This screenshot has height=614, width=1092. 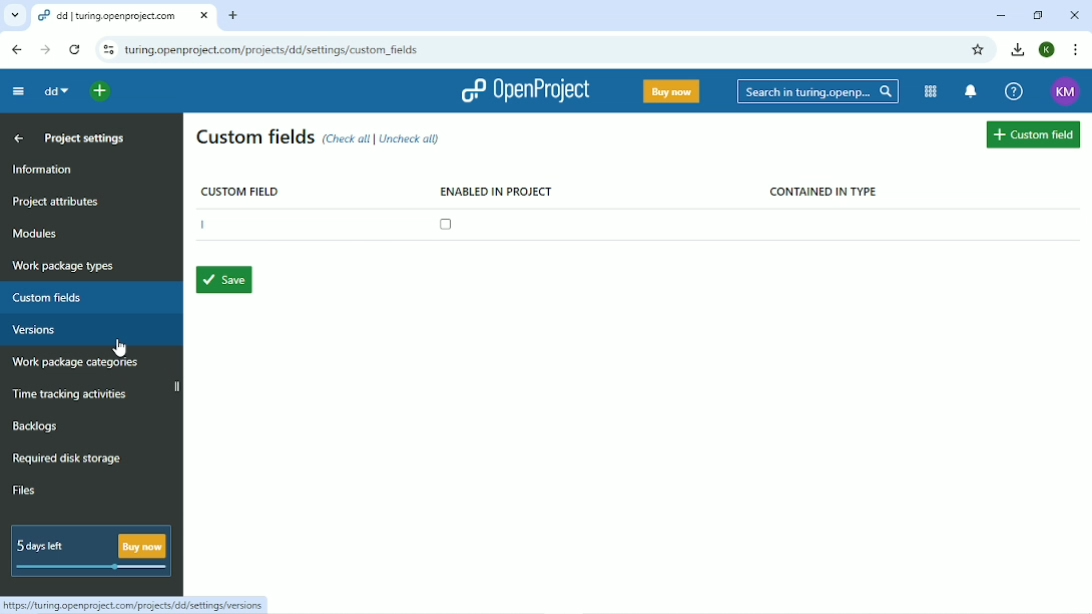 I want to click on Enable in project, so click(x=493, y=209).